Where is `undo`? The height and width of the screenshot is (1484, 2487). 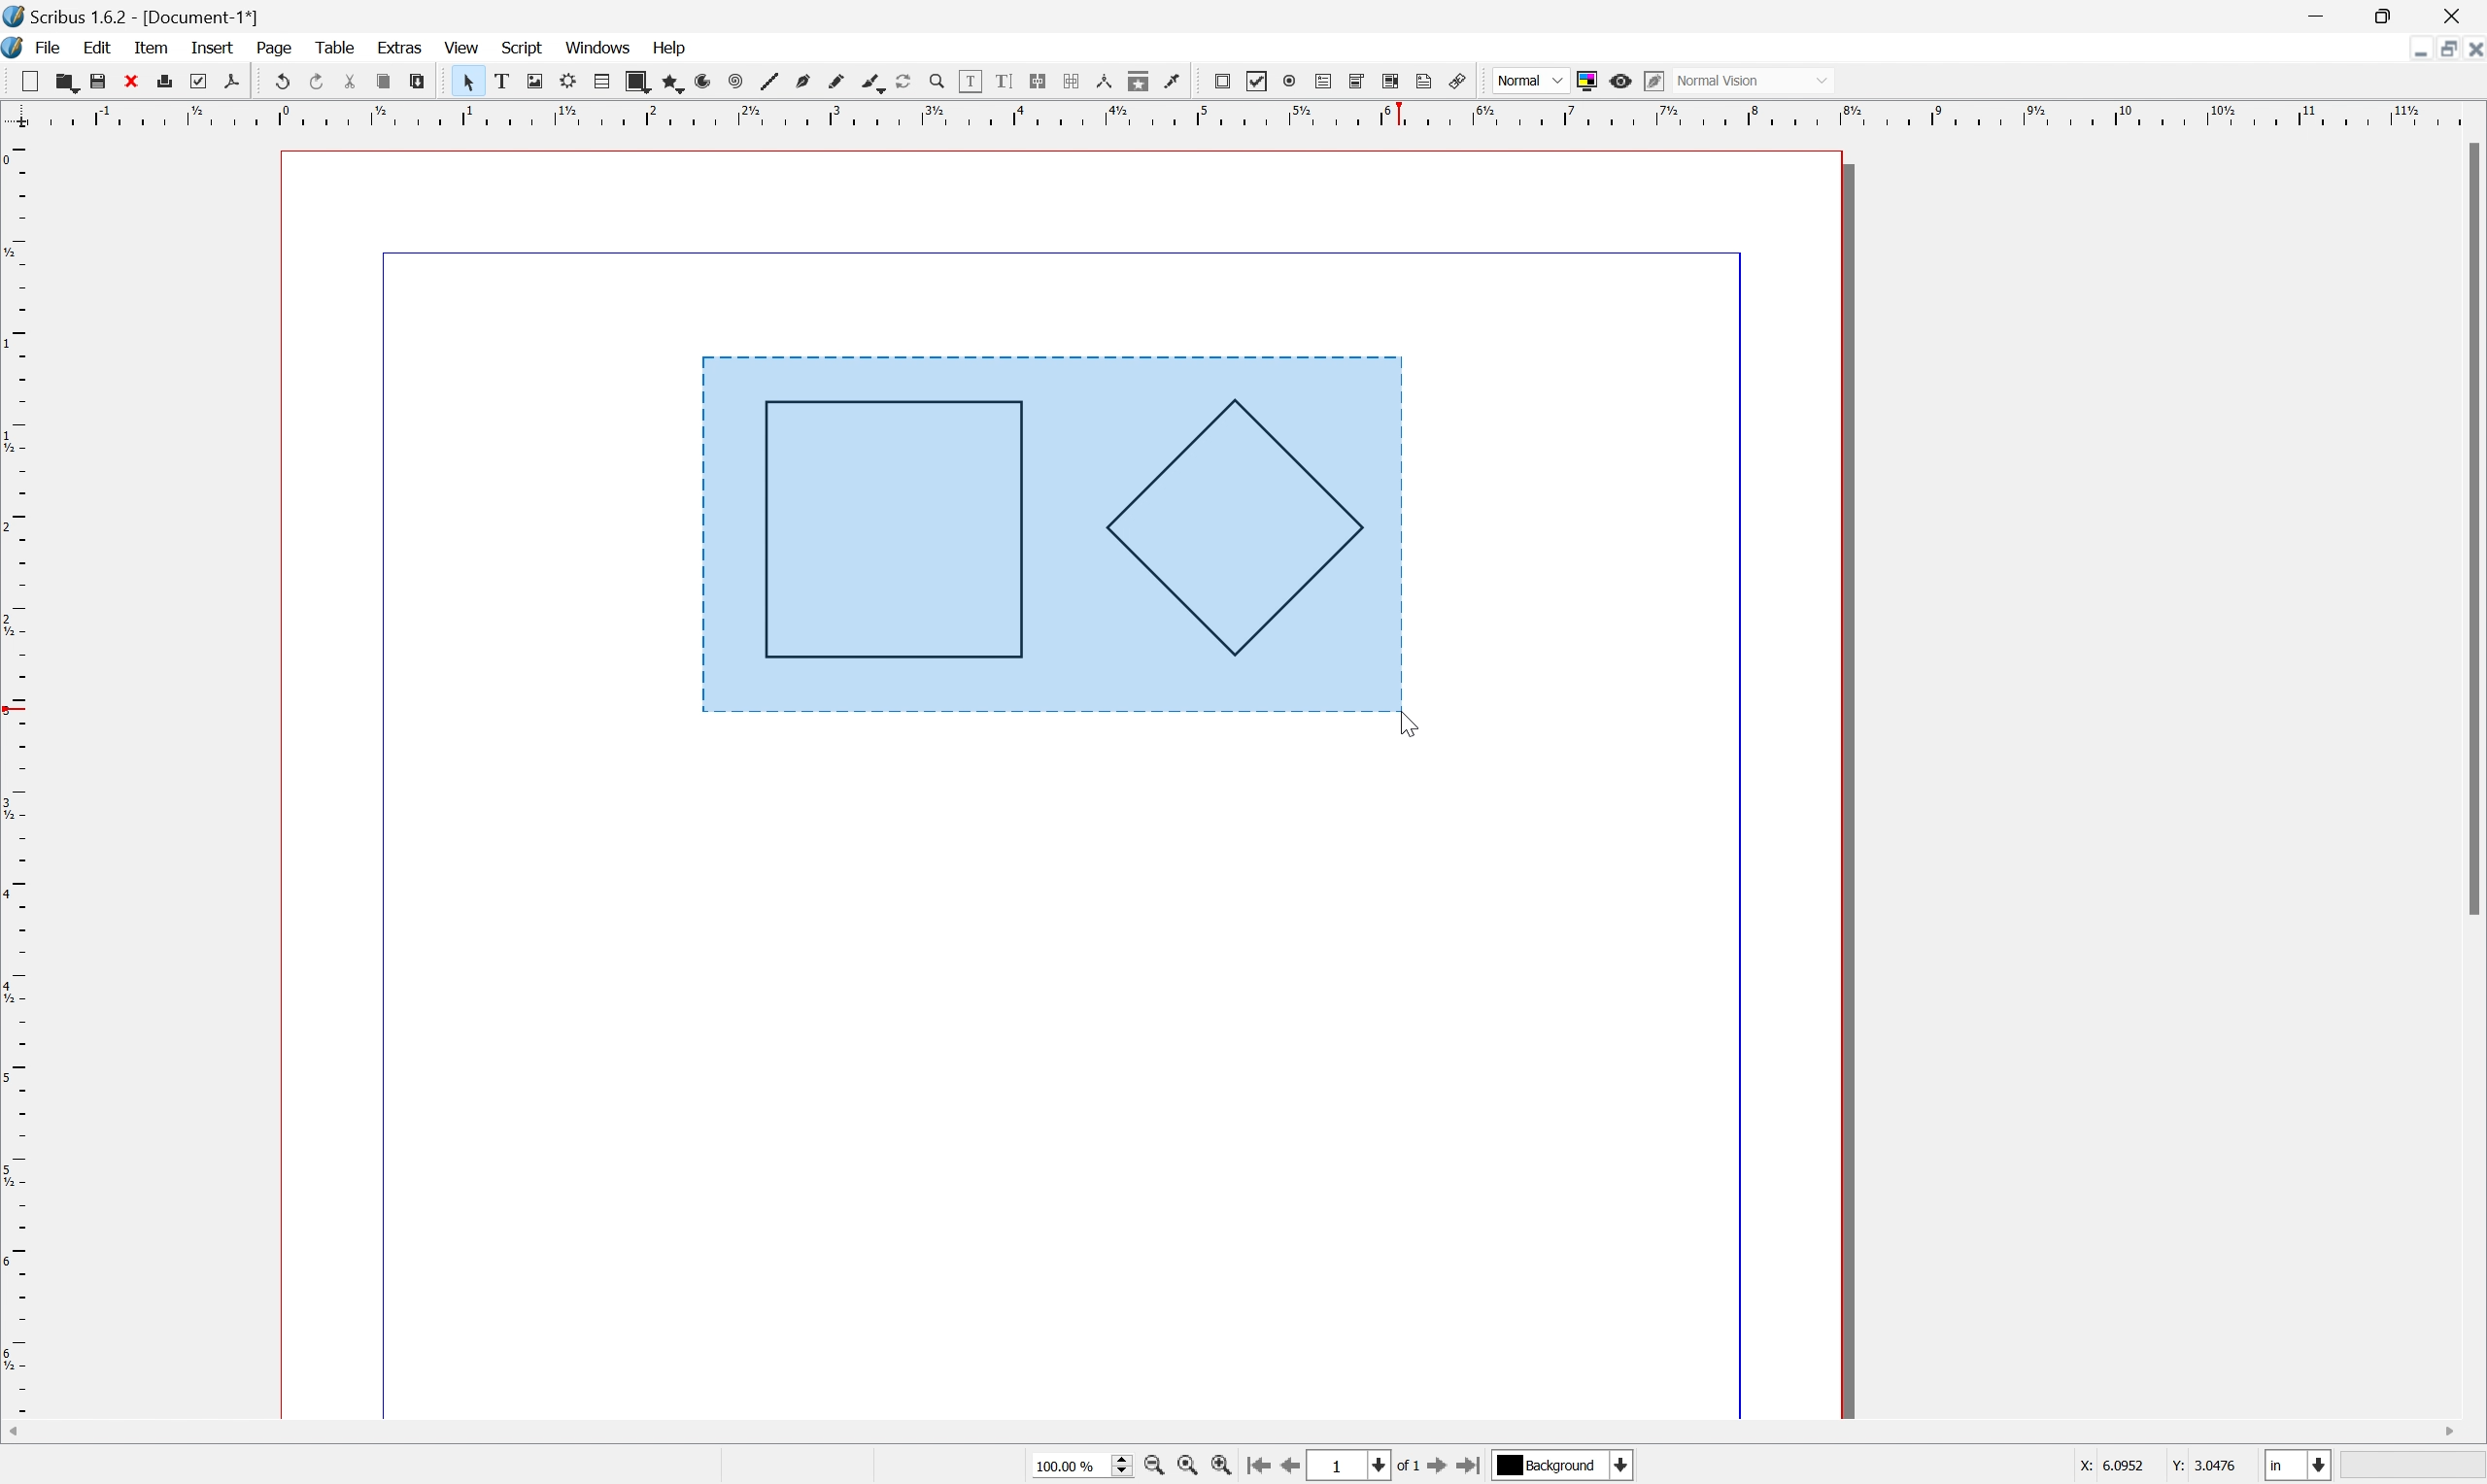
undo is located at coordinates (282, 83).